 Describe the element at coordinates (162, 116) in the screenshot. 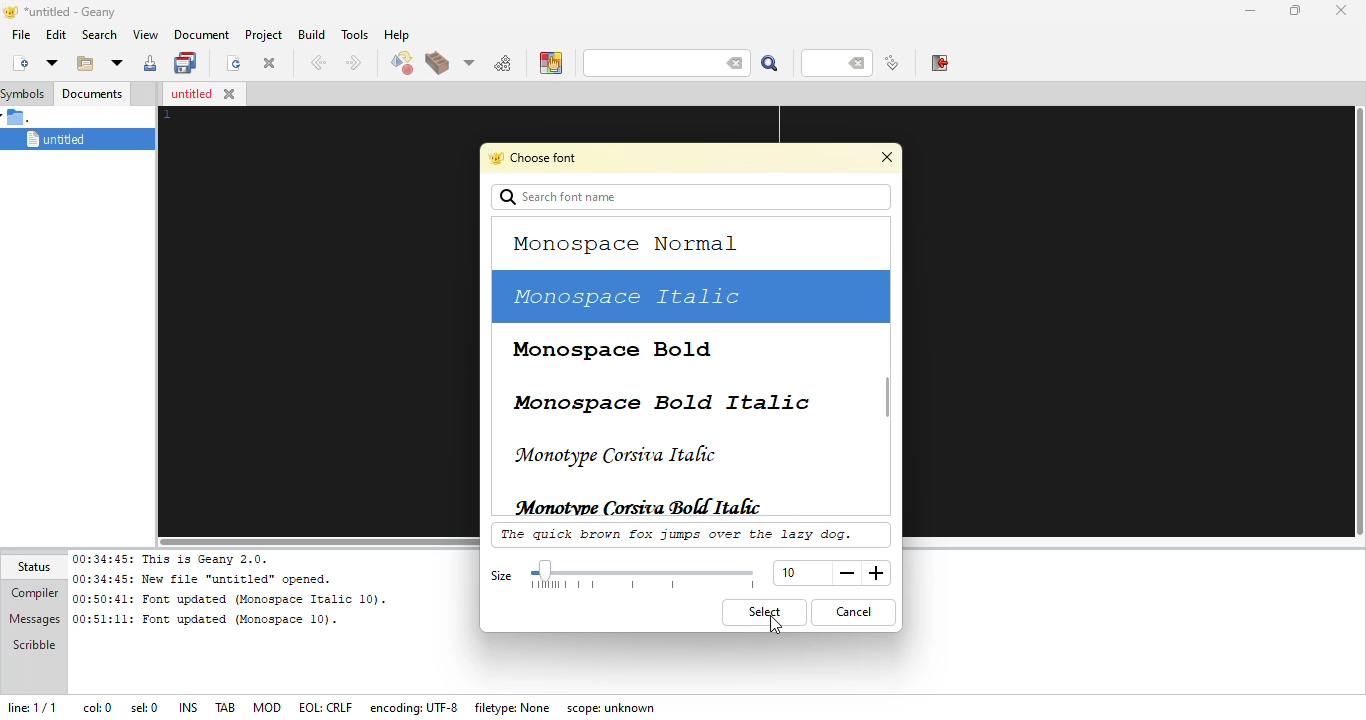

I see `line number` at that location.